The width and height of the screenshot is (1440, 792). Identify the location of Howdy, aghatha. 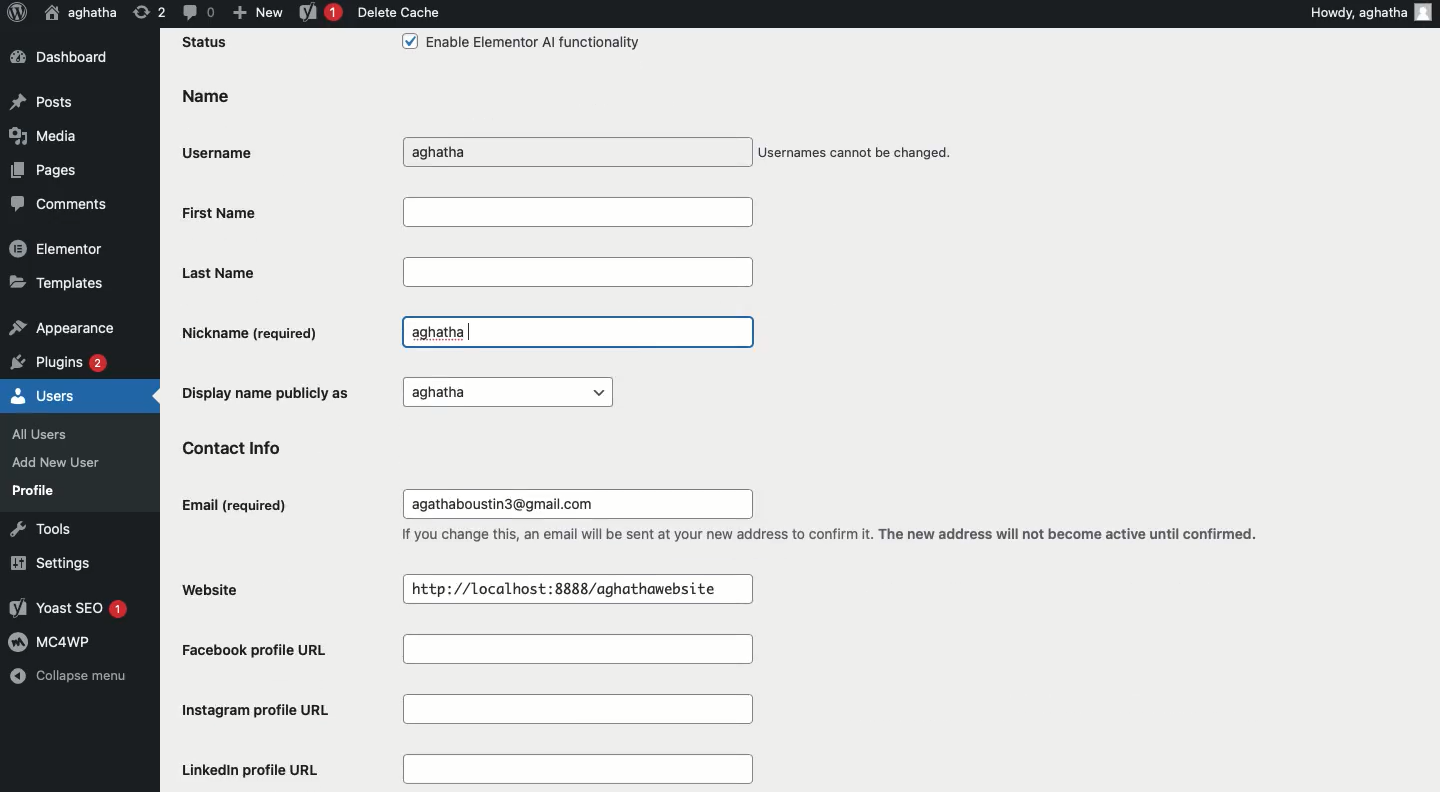
(1358, 12).